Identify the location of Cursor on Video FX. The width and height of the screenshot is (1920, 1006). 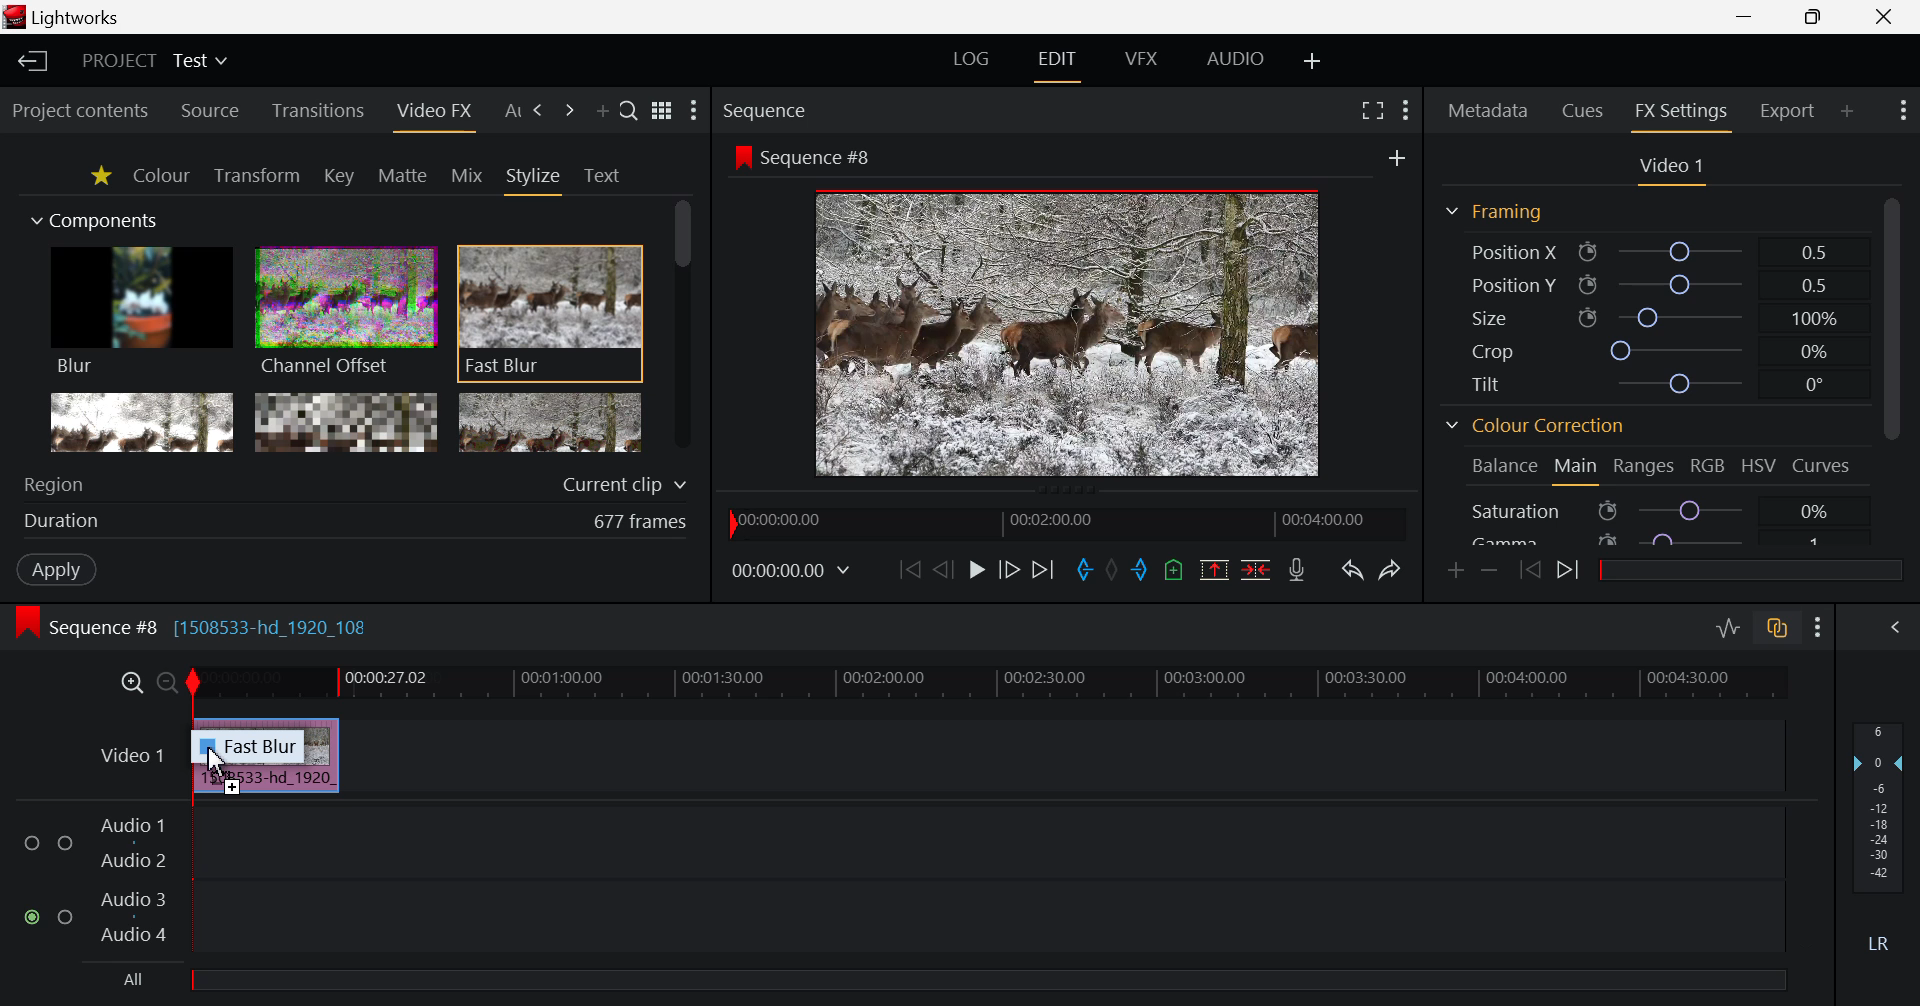
(444, 112).